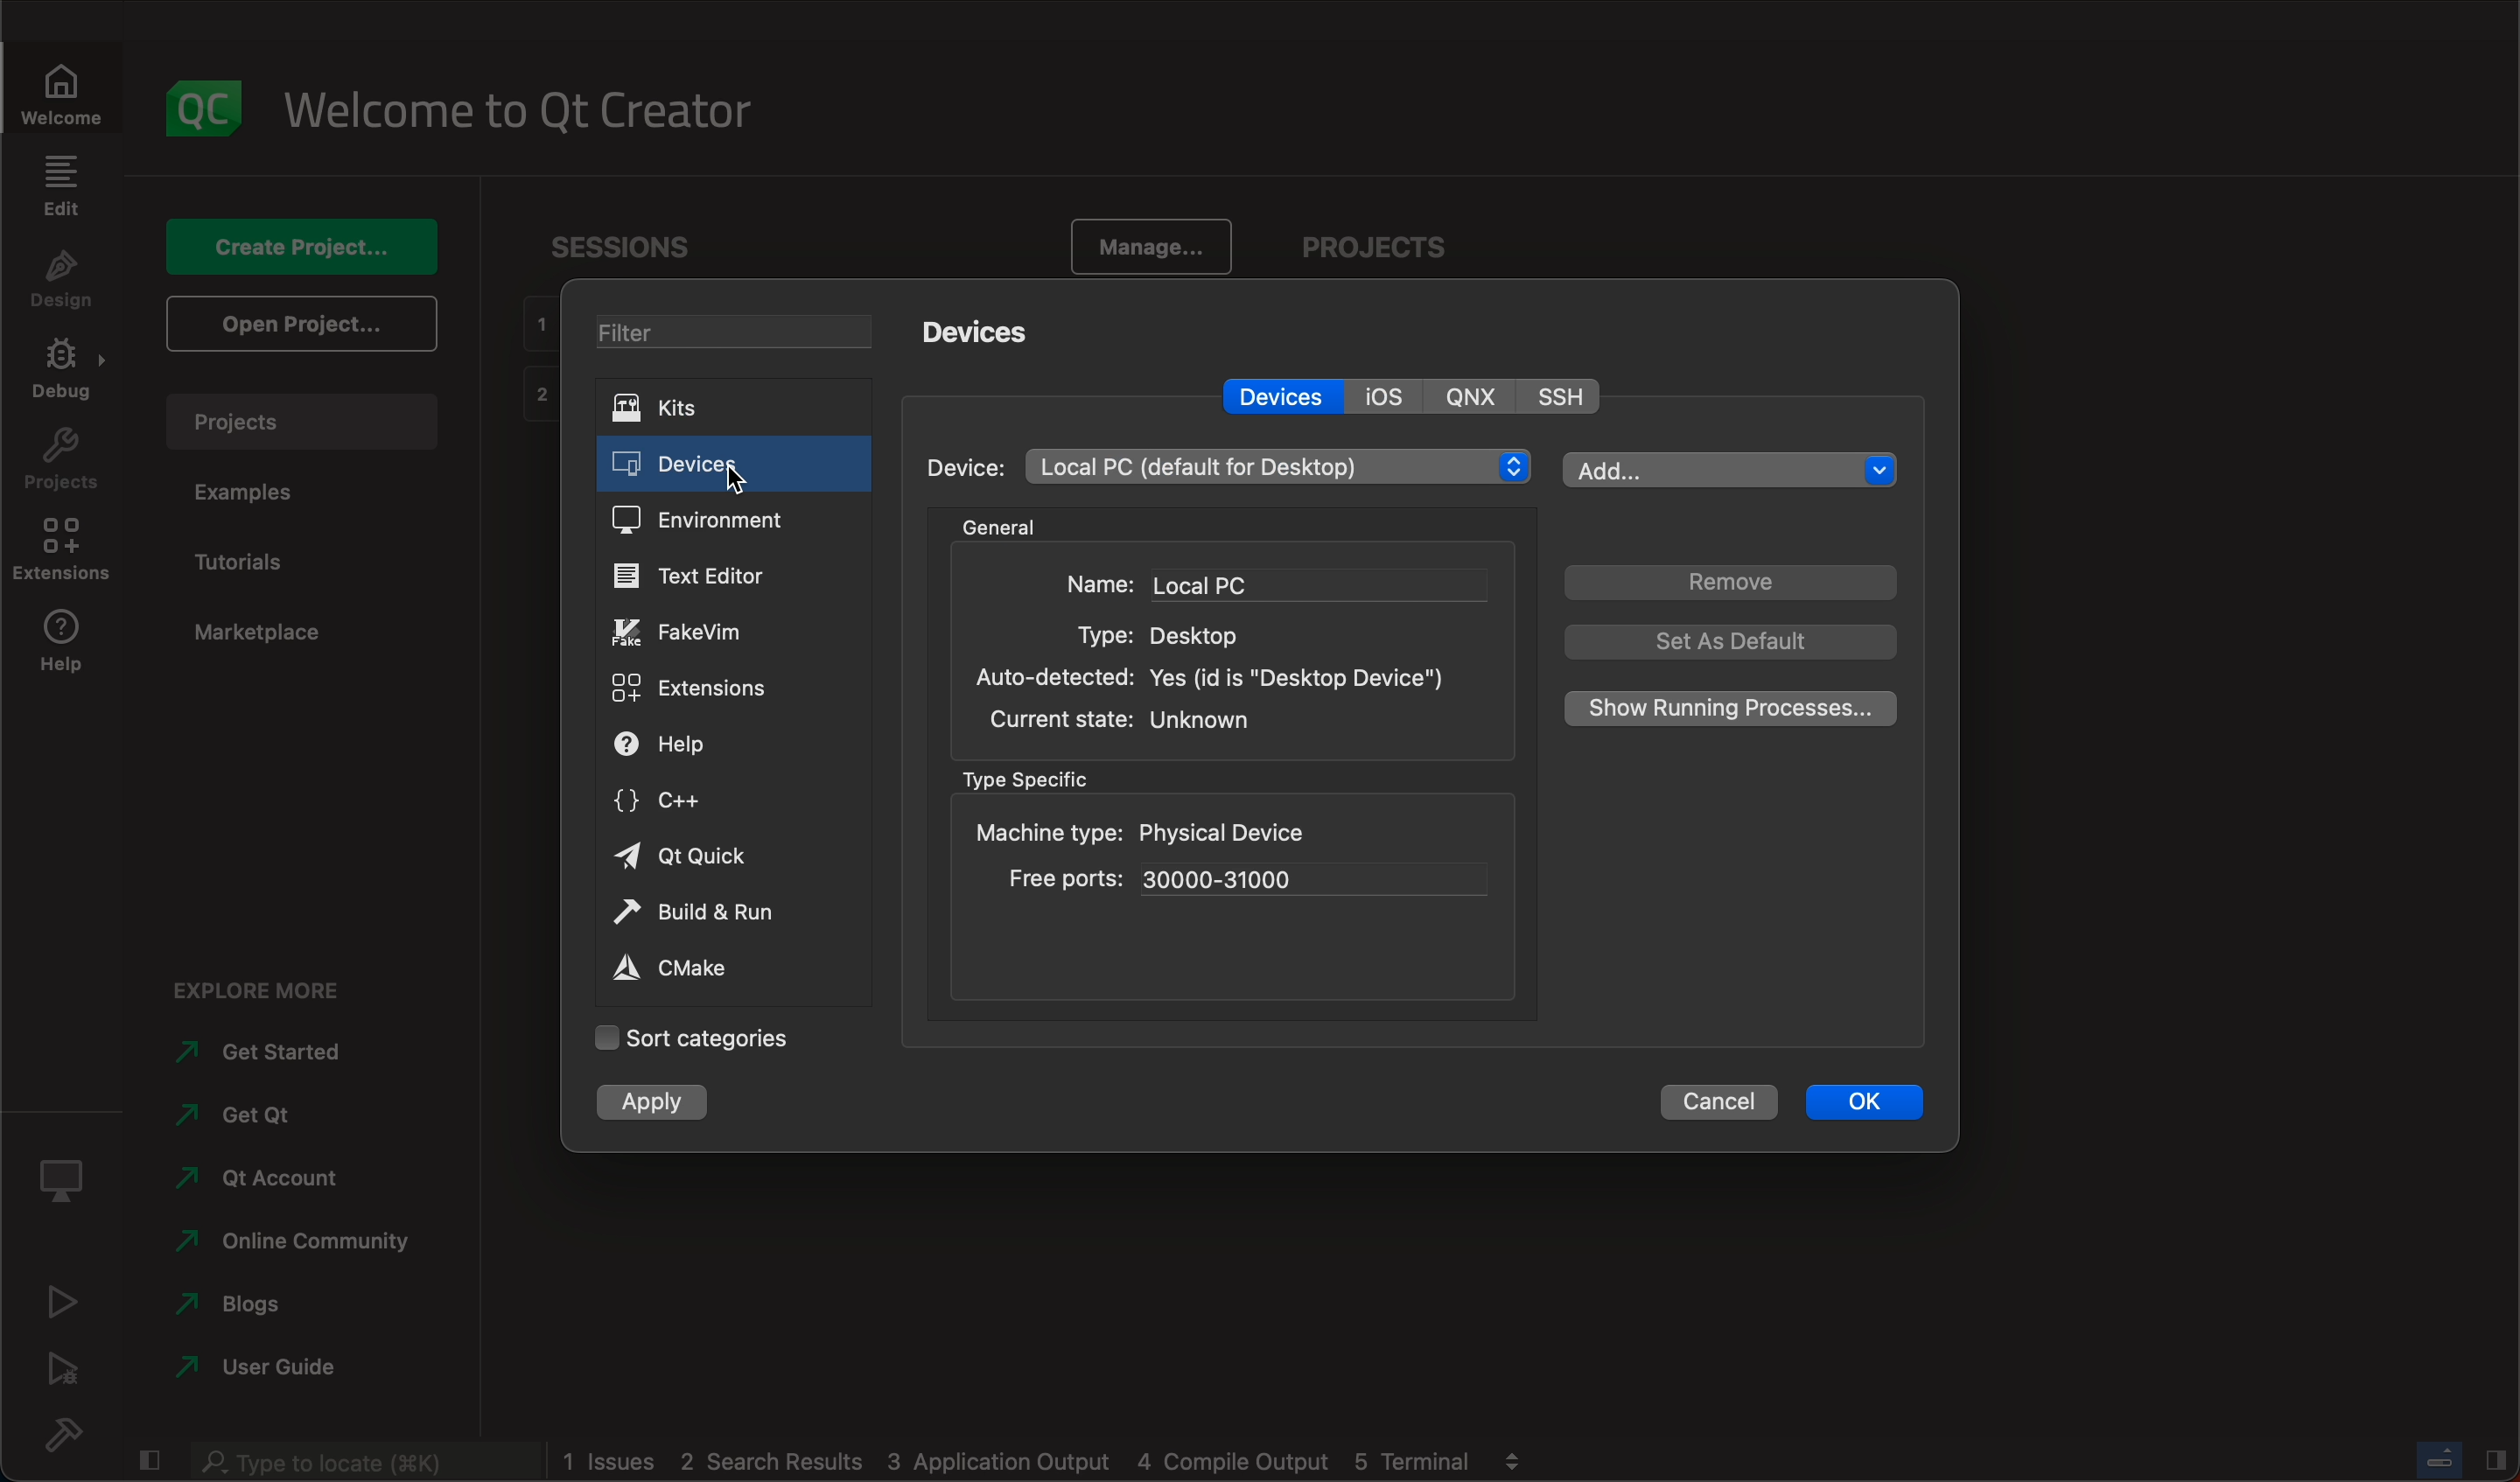 The width and height of the screenshot is (2520, 1482). I want to click on edit, so click(64, 191).